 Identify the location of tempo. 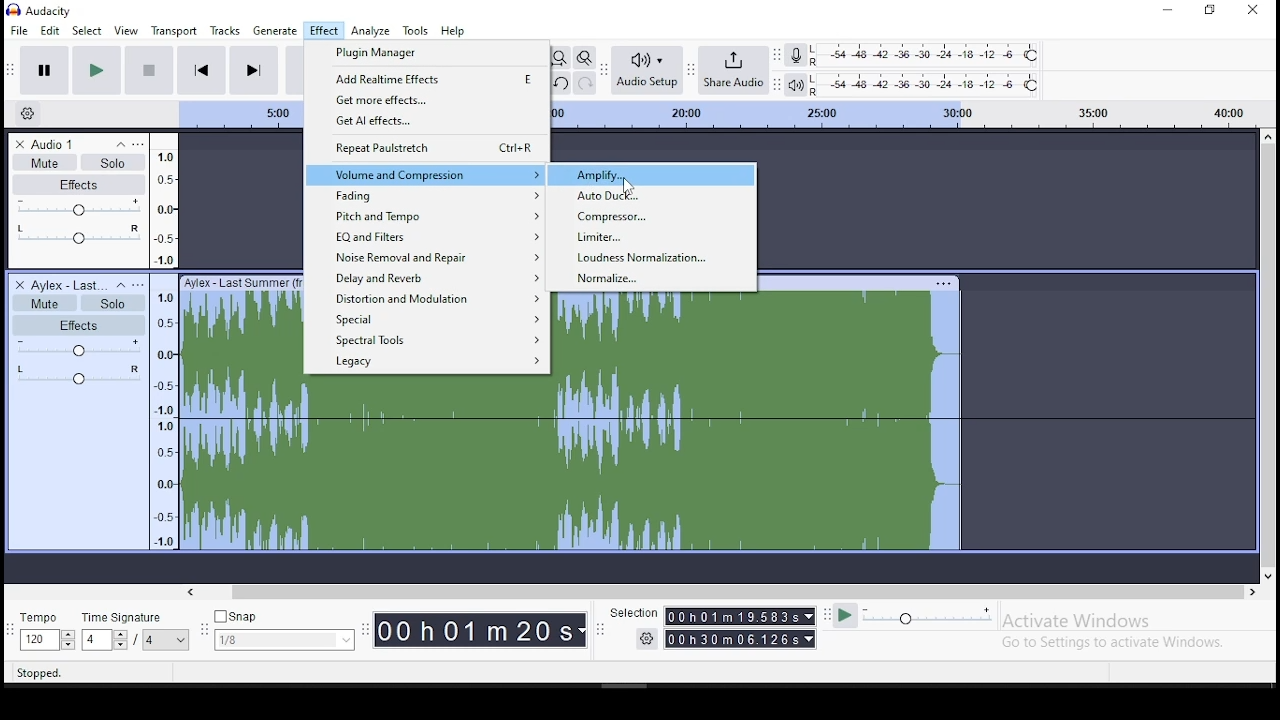
(47, 633).